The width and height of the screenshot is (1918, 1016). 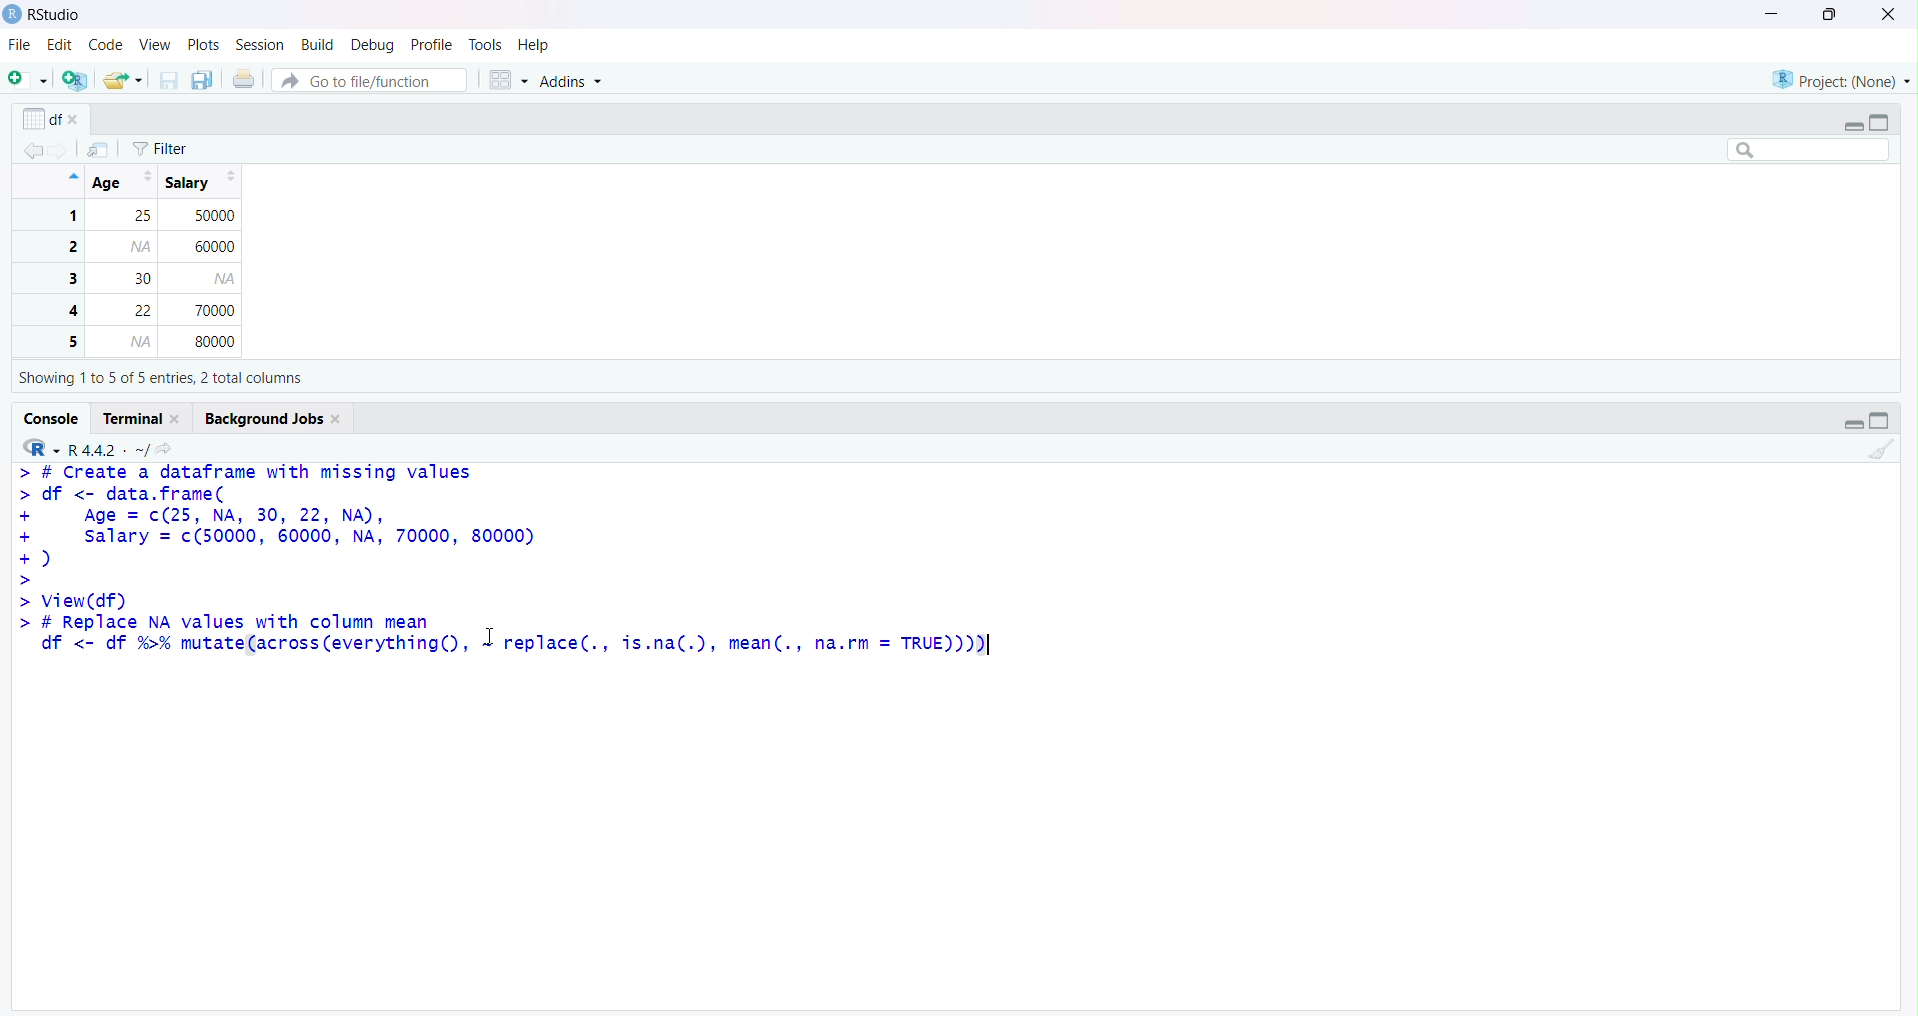 What do you see at coordinates (1886, 123) in the screenshot?
I see `Maximize` at bounding box center [1886, 123].